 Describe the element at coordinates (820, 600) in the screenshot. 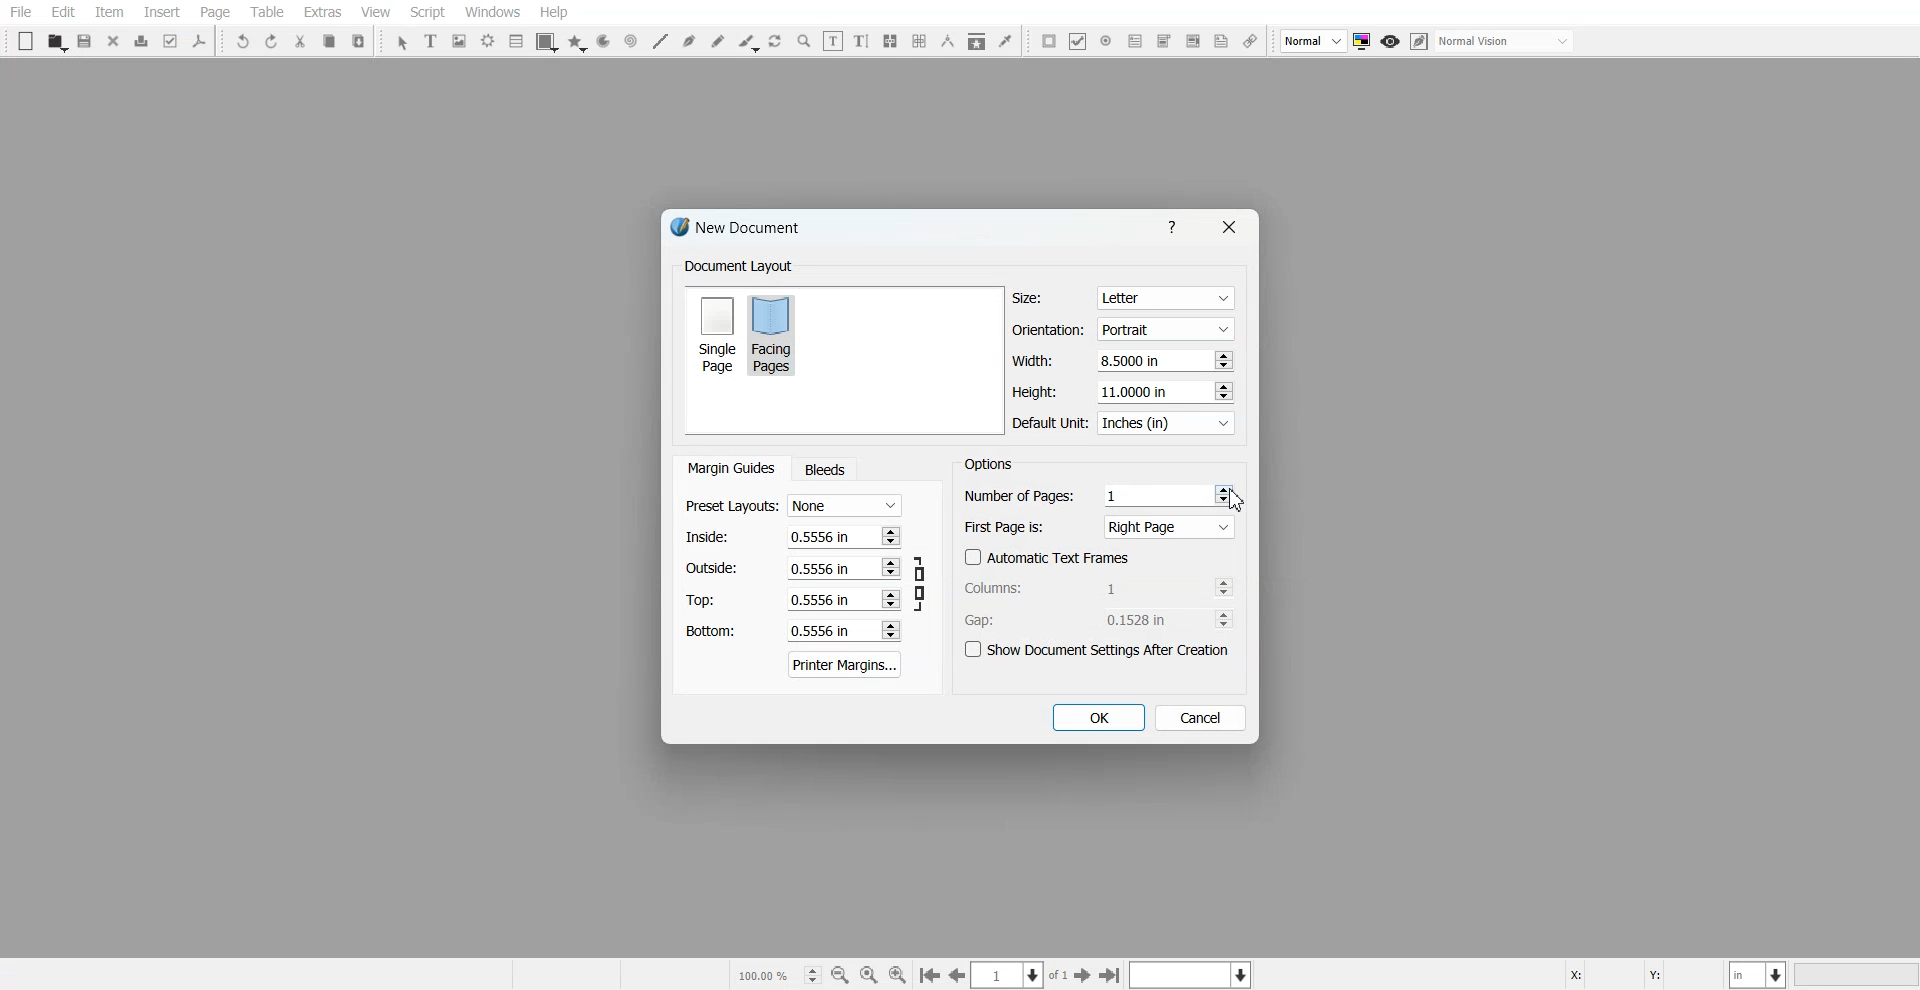

I see `0.5556 in` at that location.